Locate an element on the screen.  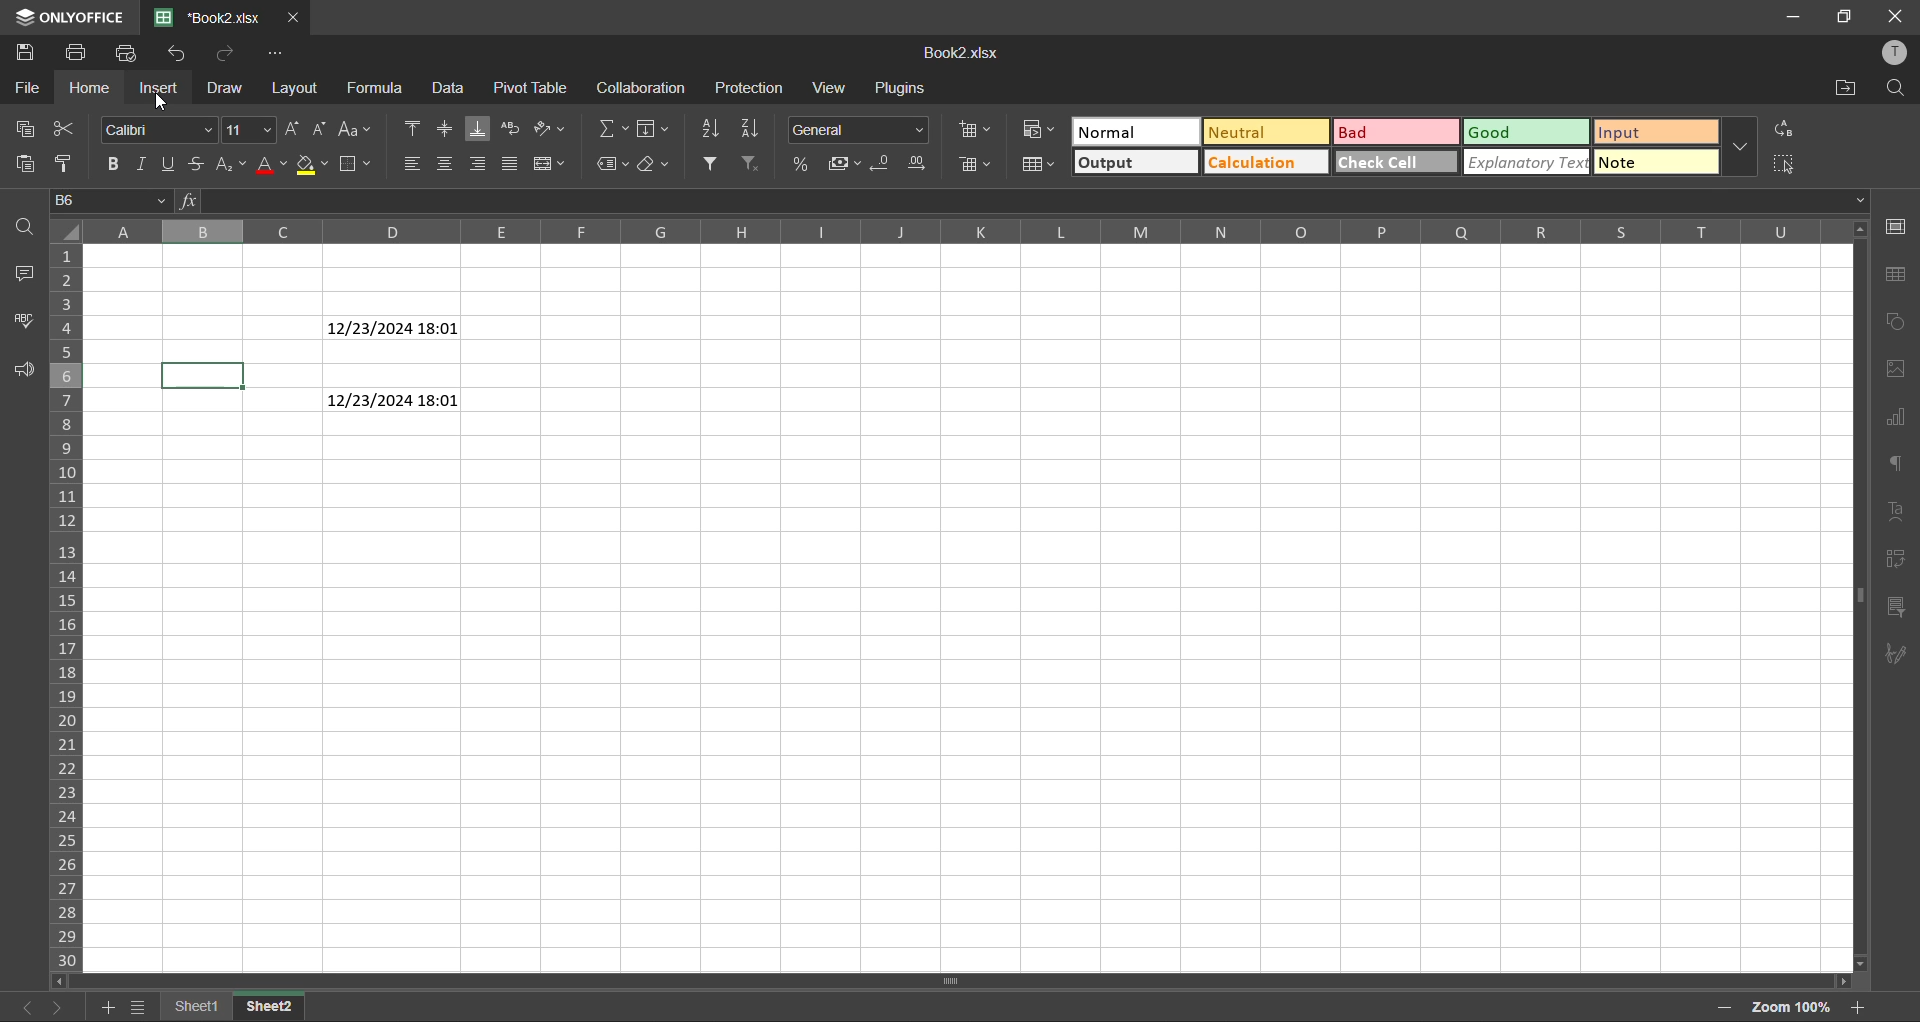
D6 is located at coordinates (112, 200).